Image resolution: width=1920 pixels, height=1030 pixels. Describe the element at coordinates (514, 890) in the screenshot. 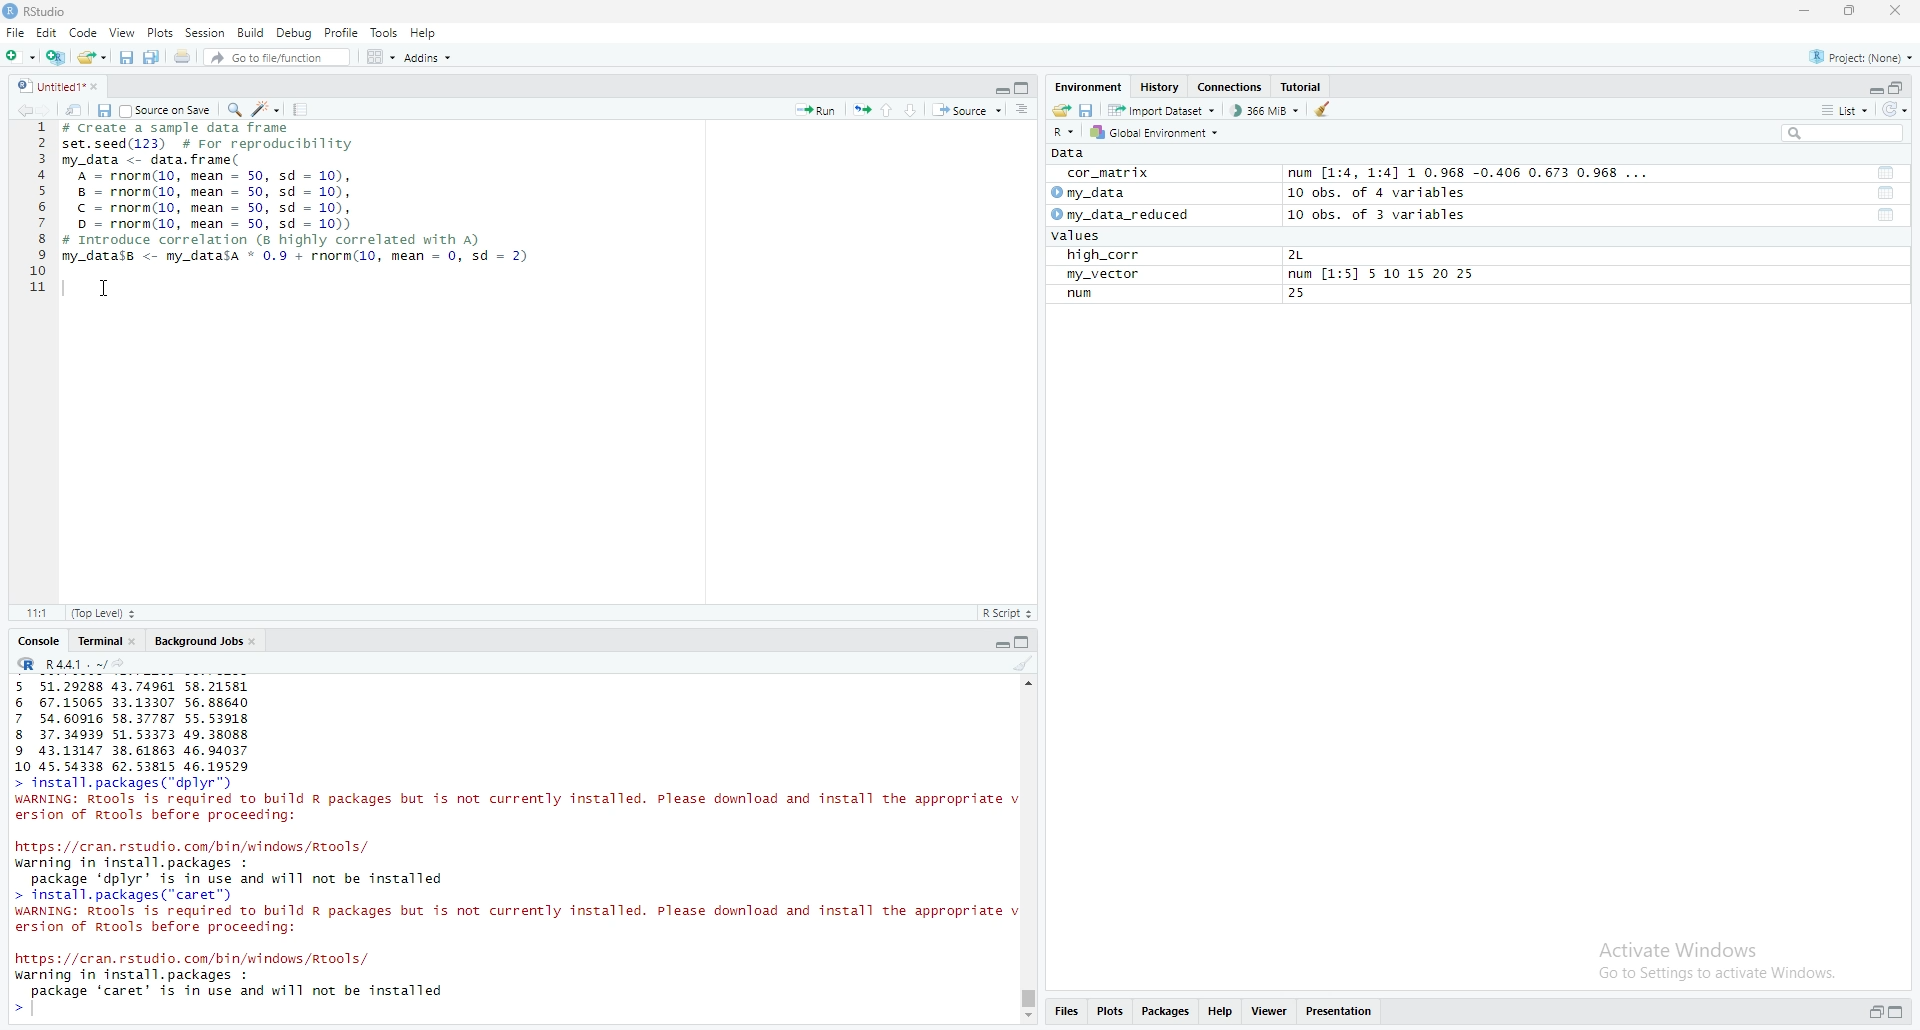

I see `https: //cran. rstudio. com/bin/windows /Rtools/
warning in install. packages :
package ‘dplyr’ is in use and will not be installed
> install. packages (“caret”)
WARNING: RTools is required to build R packages but is not currently installed. Please download and install the appropriate v
ersion of Rtools before proceeding:` at that location.